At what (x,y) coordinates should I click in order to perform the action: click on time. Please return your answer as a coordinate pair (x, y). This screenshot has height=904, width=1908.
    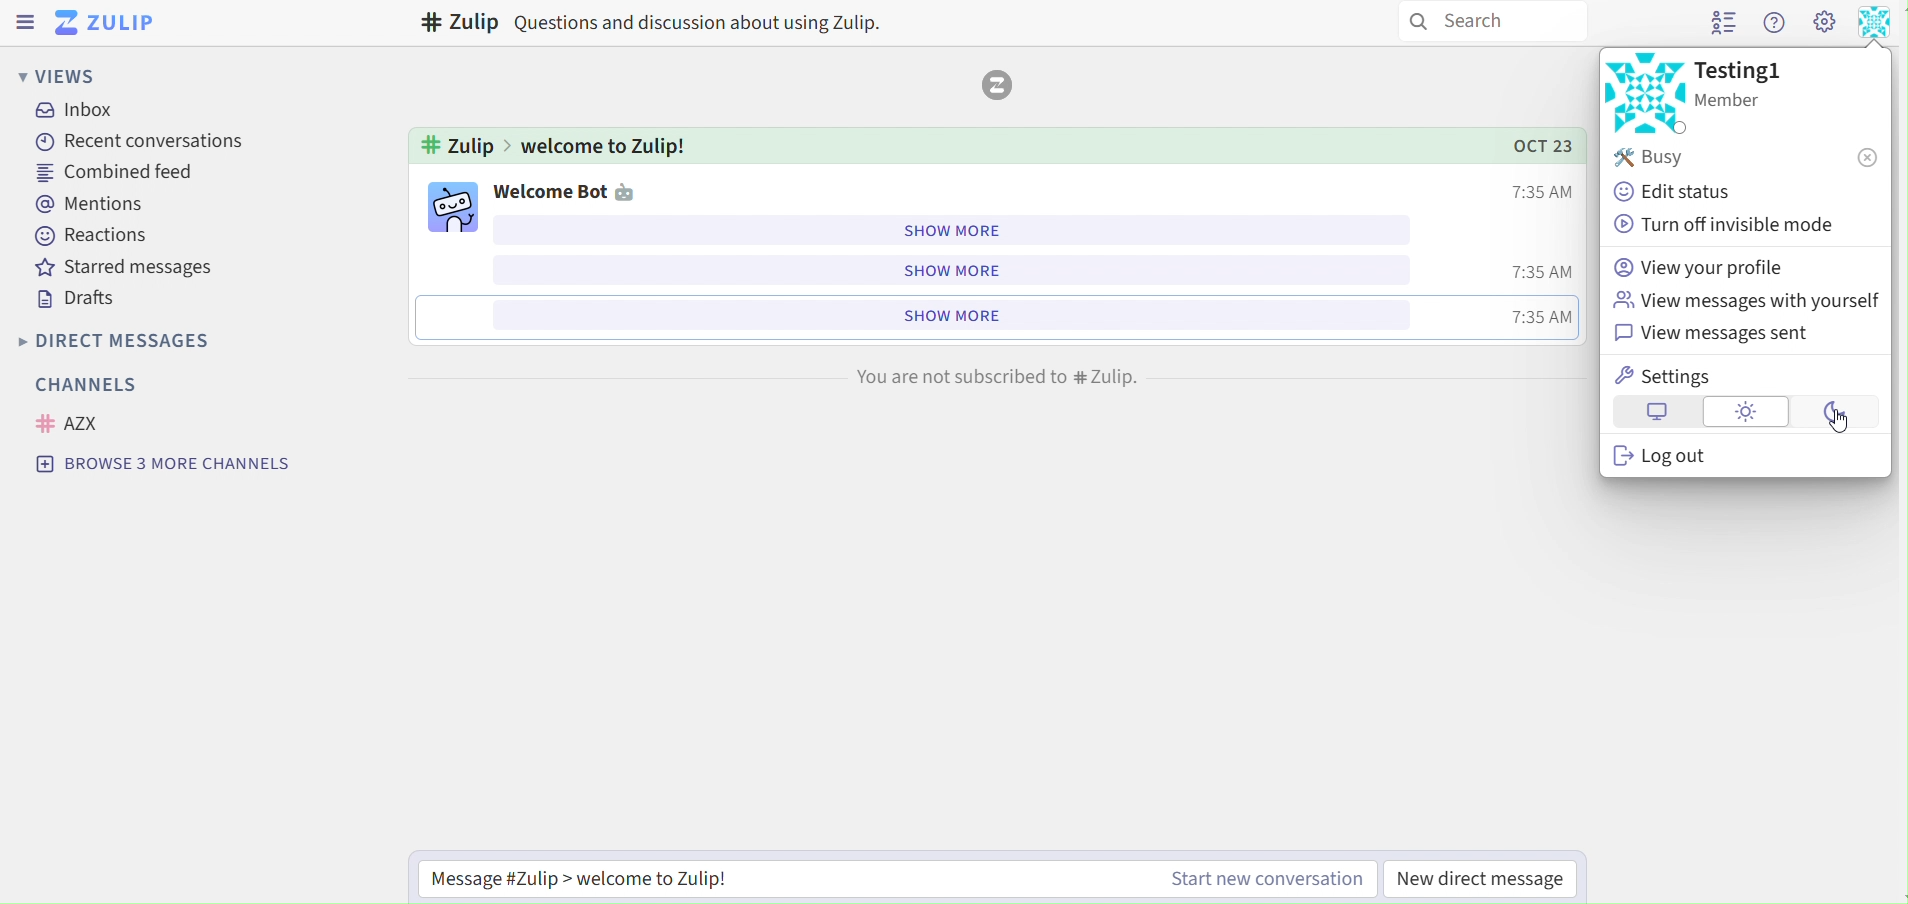
    Looking at the image, I should click on (1537, 192).